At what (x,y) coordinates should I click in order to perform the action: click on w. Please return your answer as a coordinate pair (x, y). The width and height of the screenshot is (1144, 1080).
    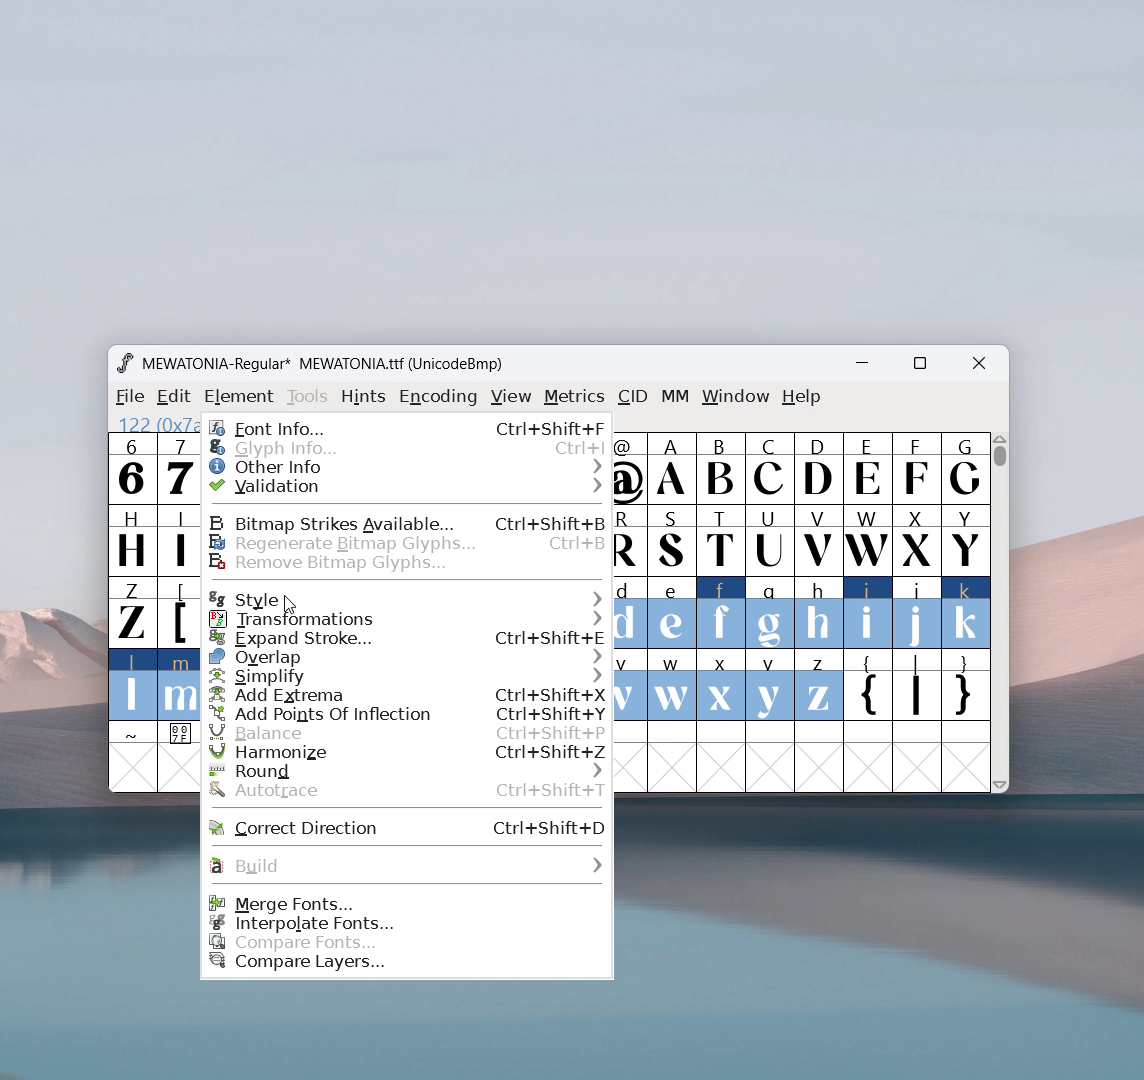
    Looking at the image, I should click on (672, 685).